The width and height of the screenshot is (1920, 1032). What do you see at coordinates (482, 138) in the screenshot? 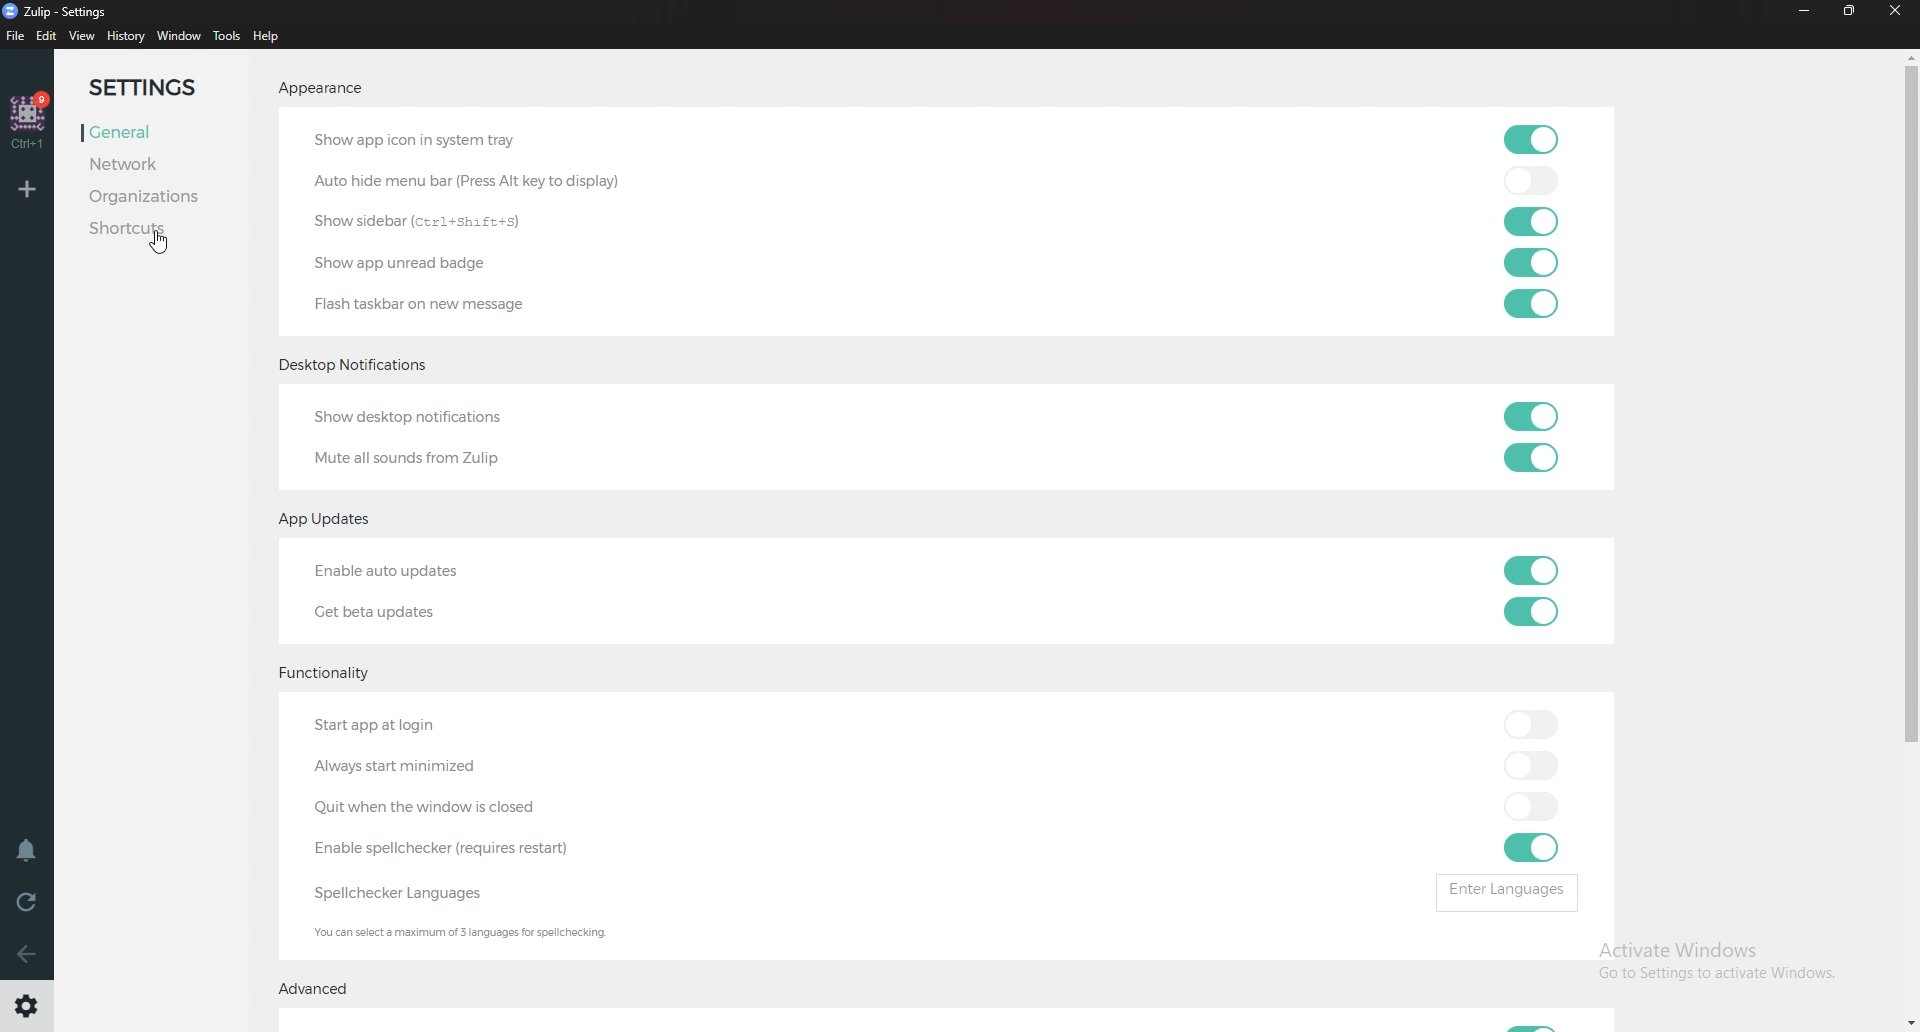
I see `Show app icon in system tray` at bounding box center [482, 138].